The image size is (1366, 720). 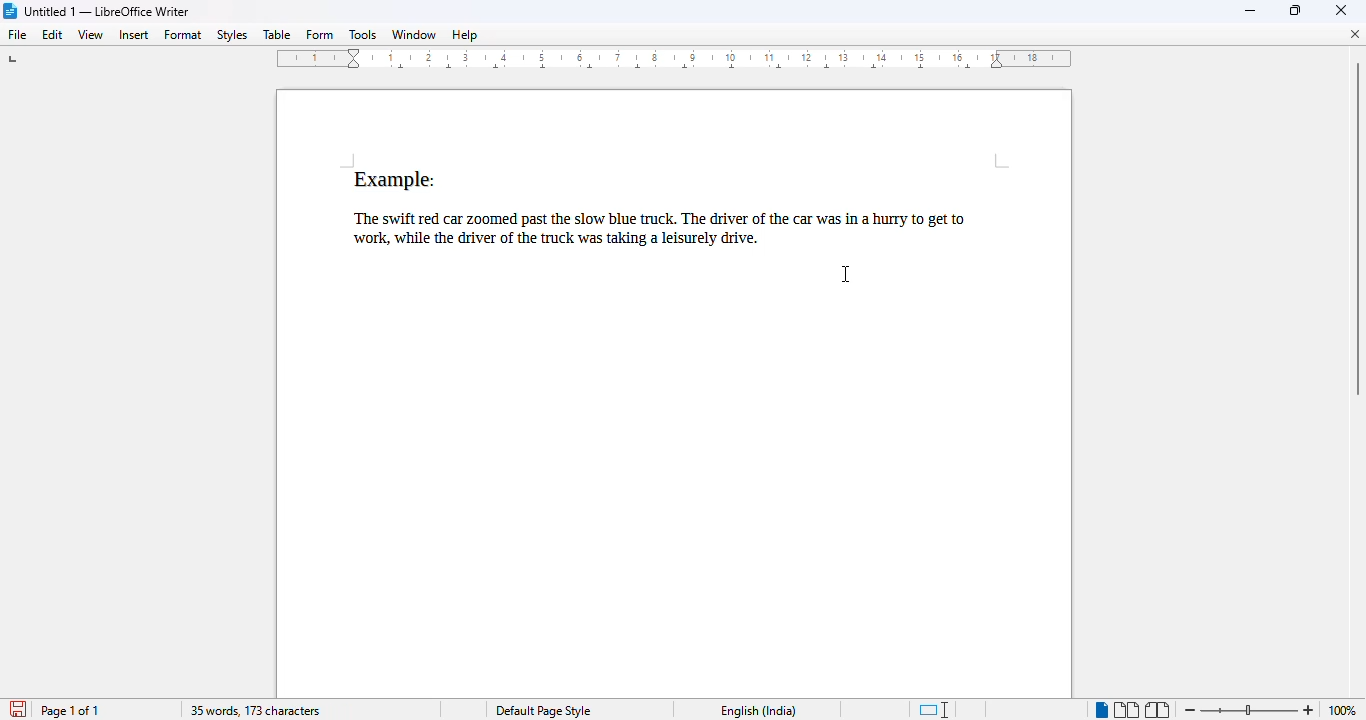 I want to click on view, so click(x=91, y=35).